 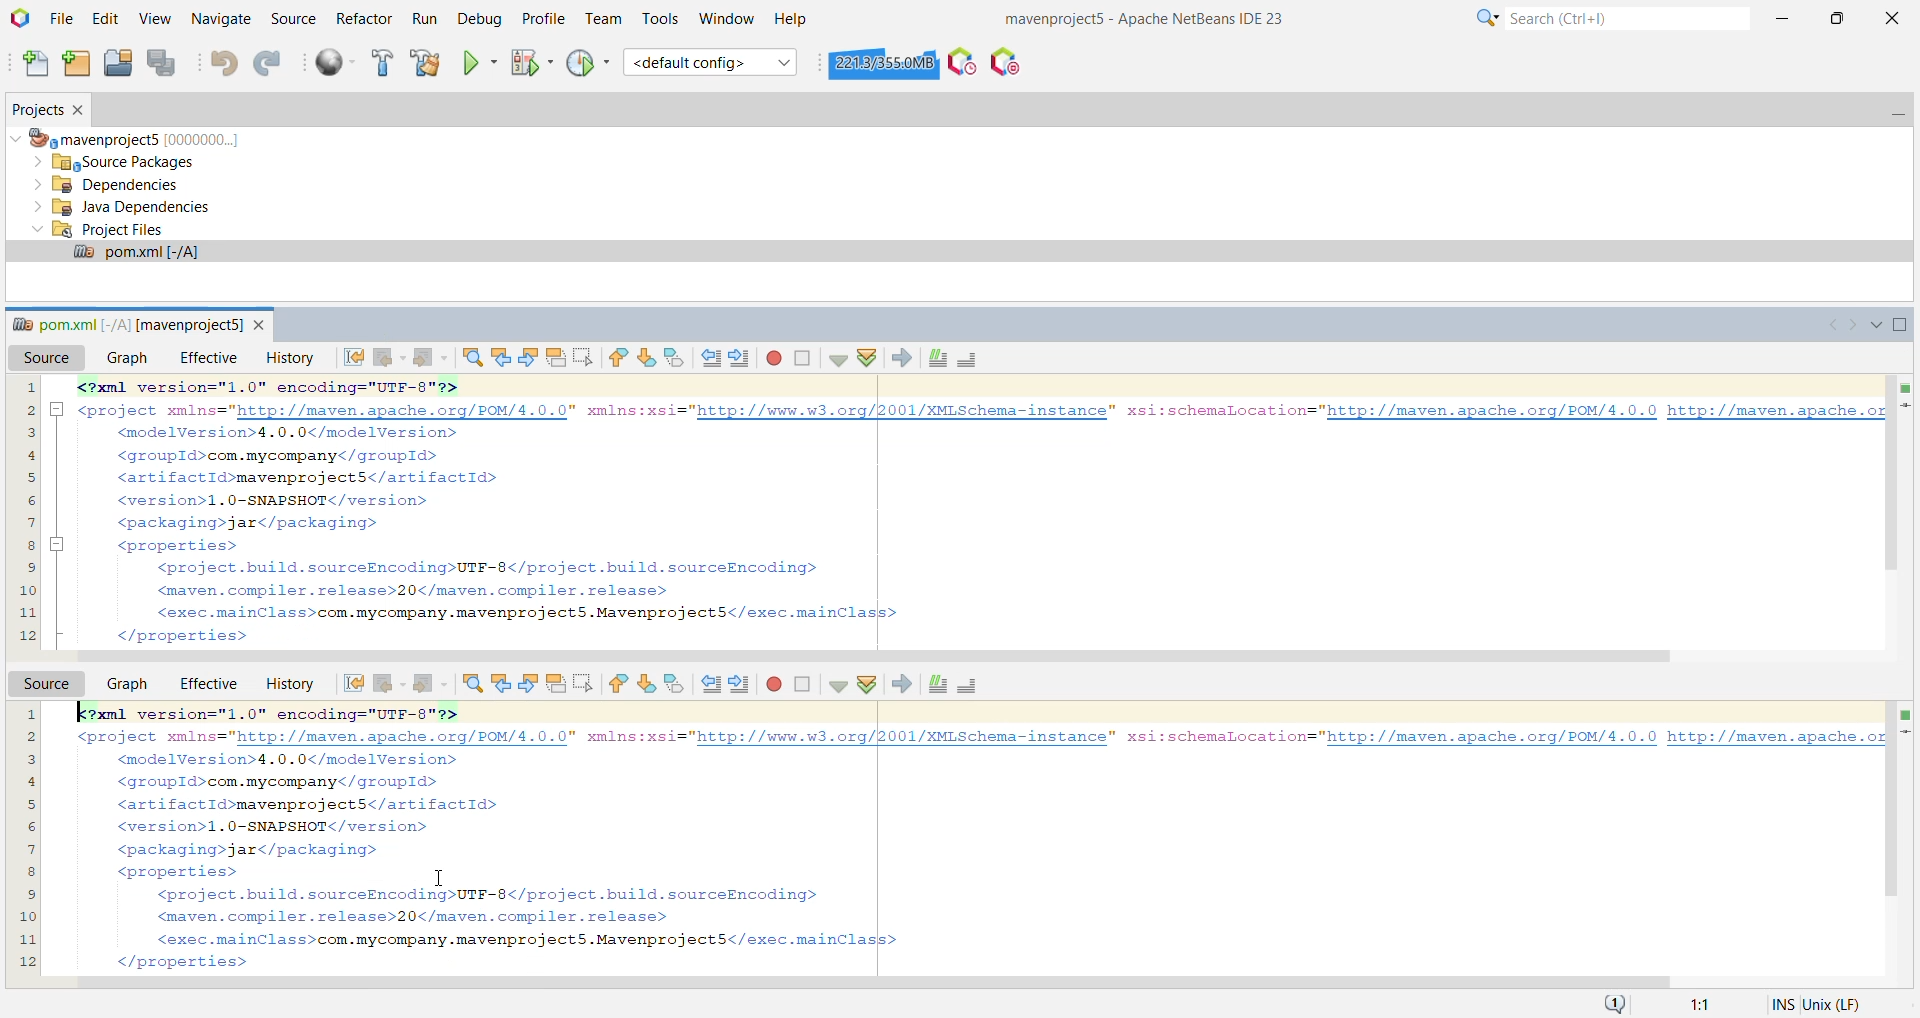 What do you see at coordinates (968, 686) in the screenshot?
I see `Uncomment` at bounding box center [968, 686].